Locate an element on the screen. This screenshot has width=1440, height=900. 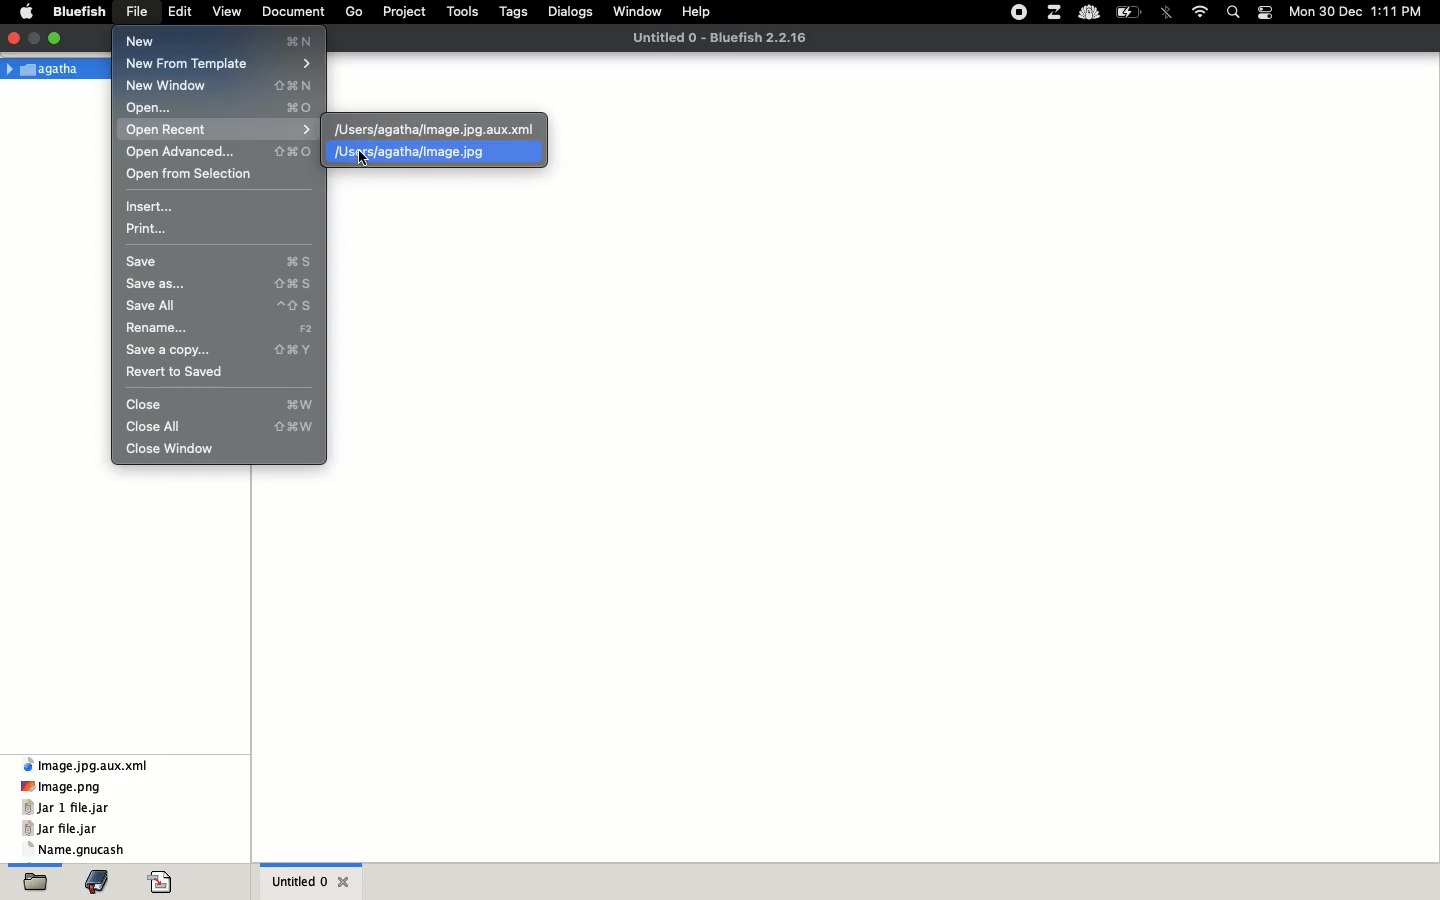
Image.jpg.aux.xml is located at coordinates (90, 765).